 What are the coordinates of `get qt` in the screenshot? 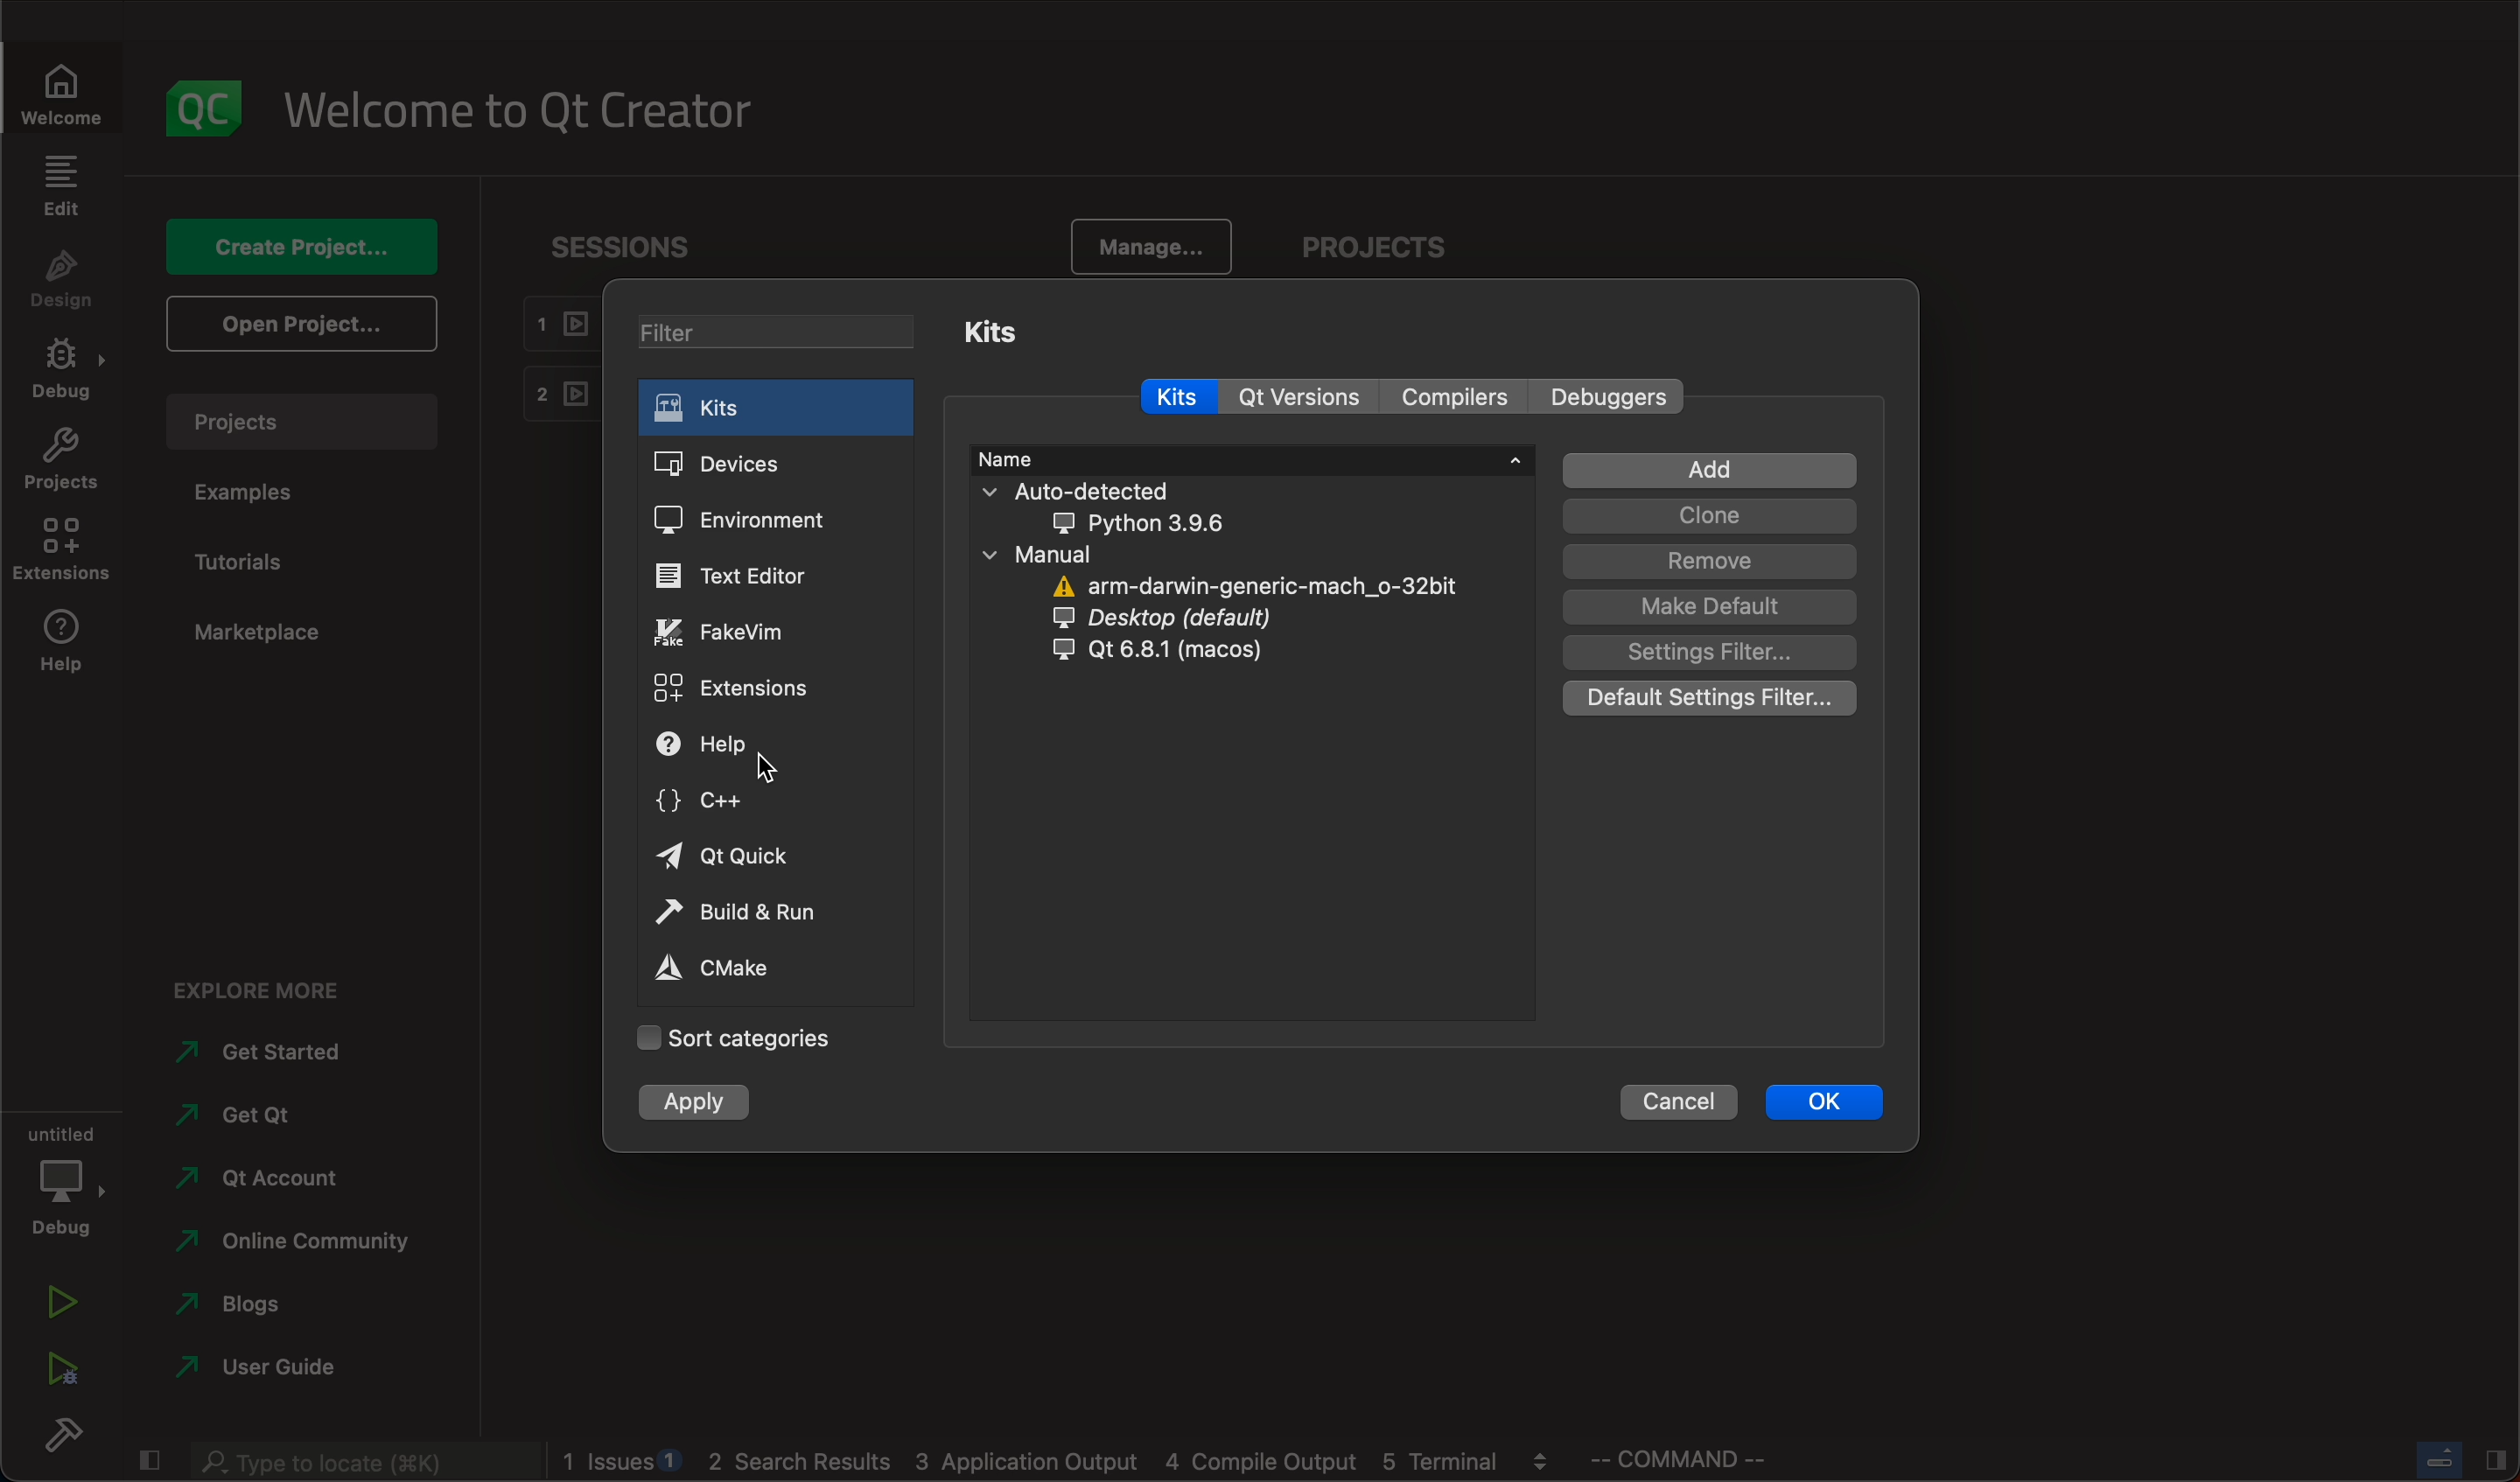 It's located at (264, 1116).